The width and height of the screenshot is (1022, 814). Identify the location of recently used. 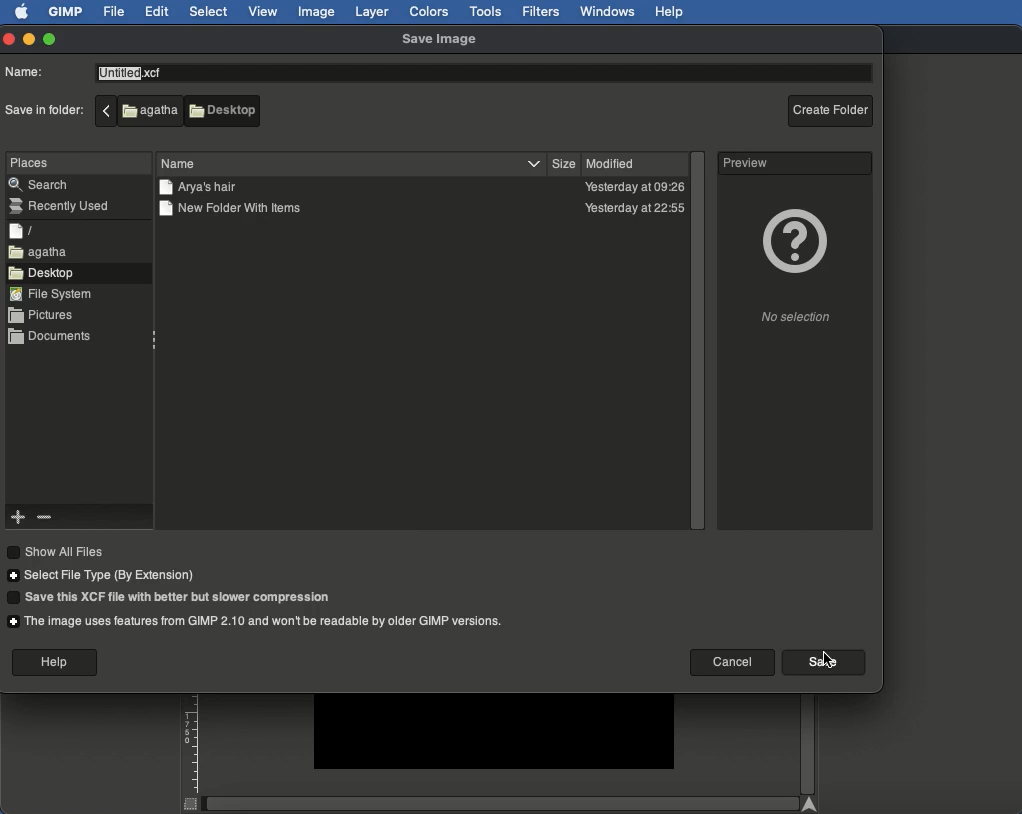
(65, 204).